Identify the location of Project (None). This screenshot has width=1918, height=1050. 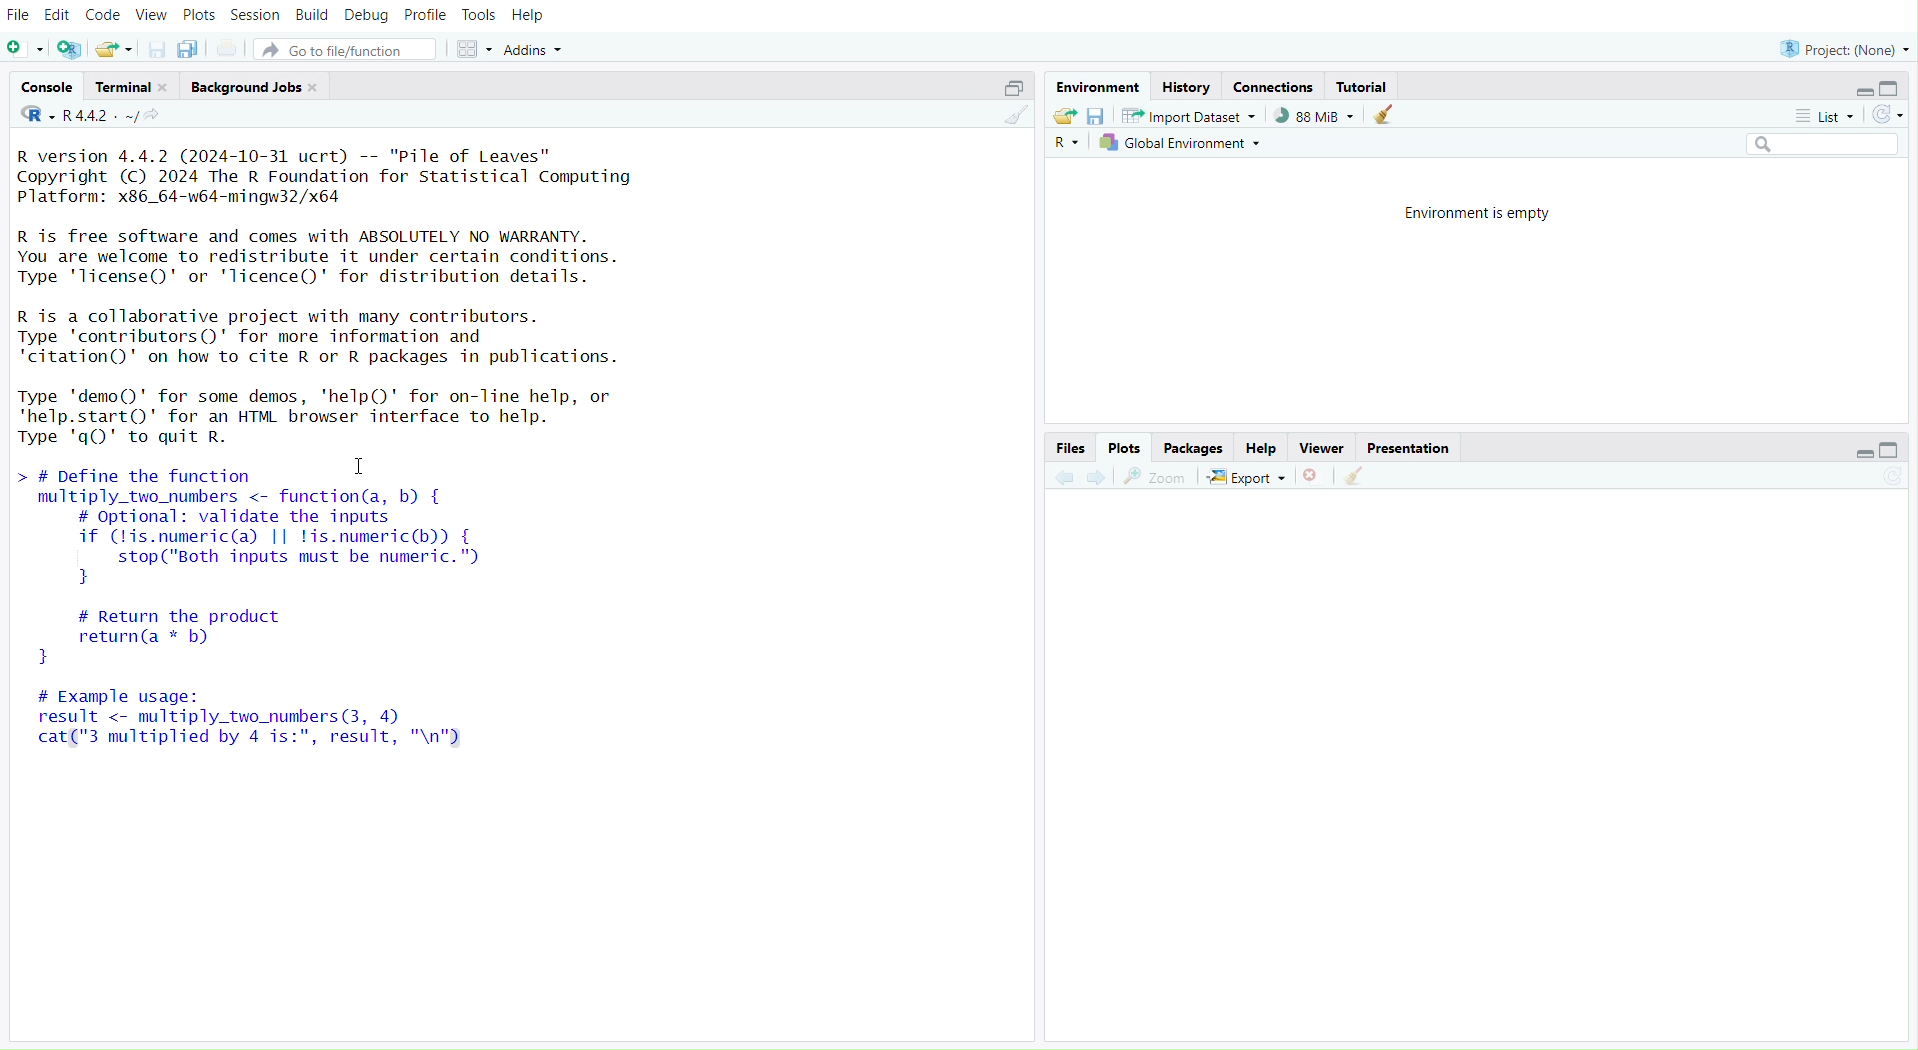
(1845, 46).